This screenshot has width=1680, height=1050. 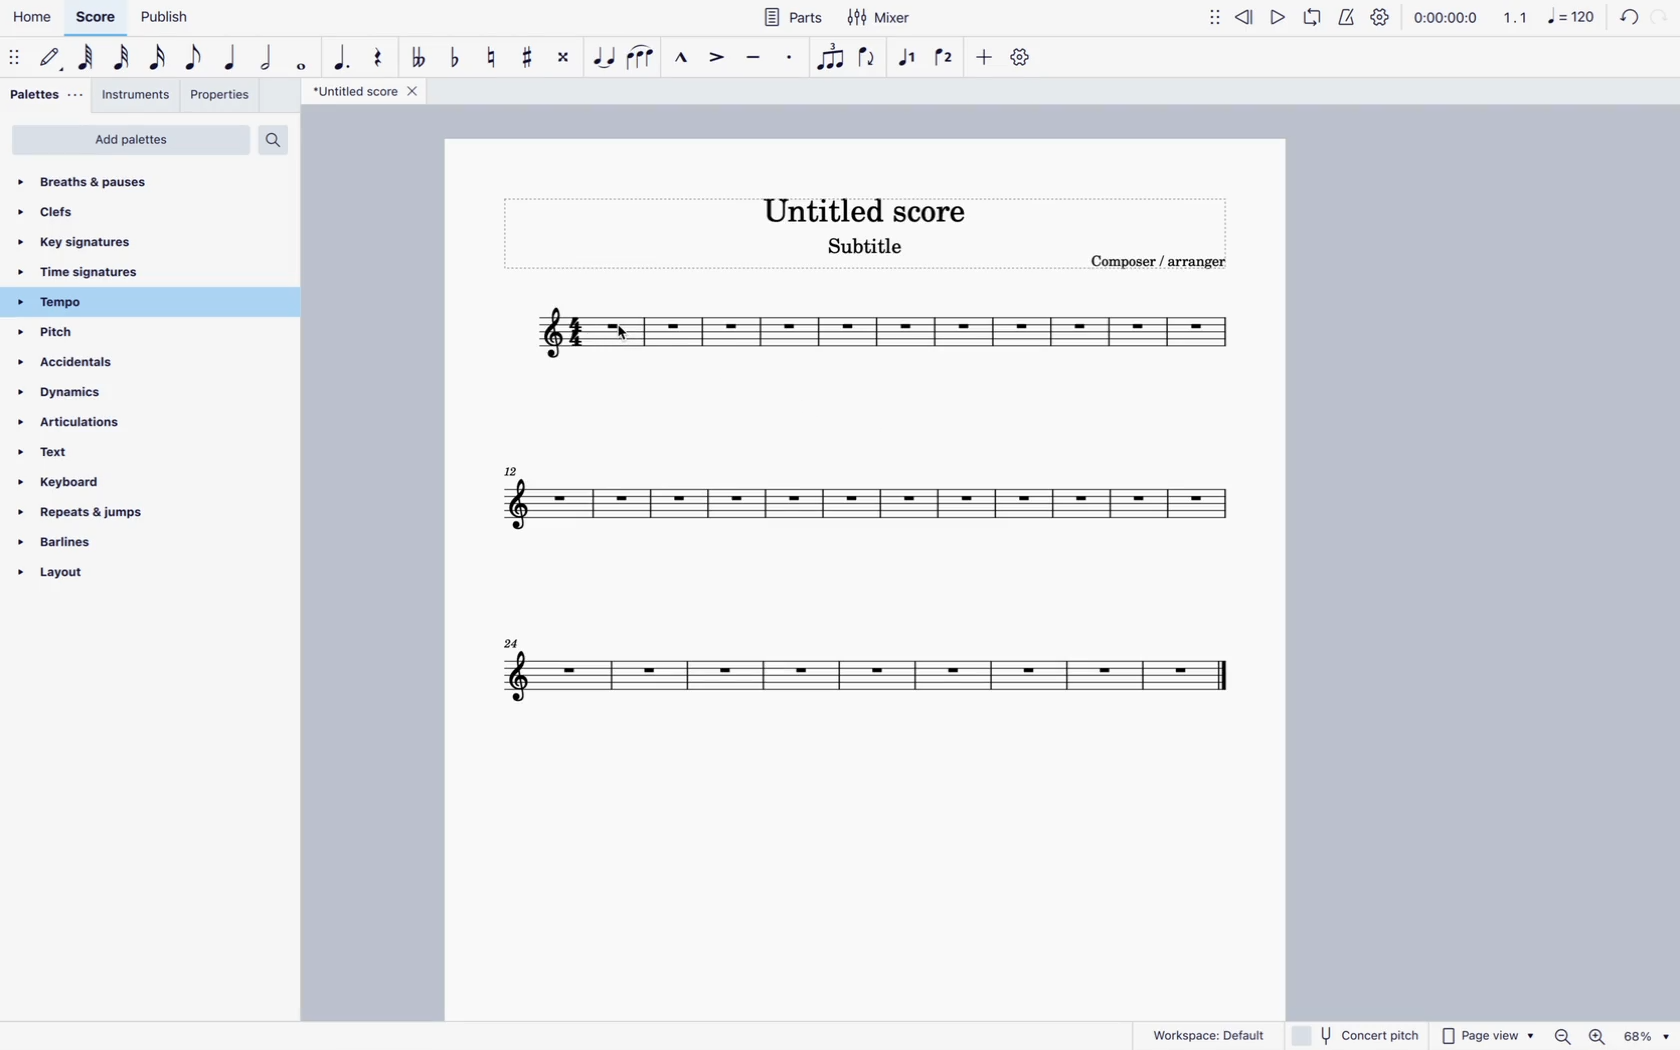 I want to click on toggle natural, so click(x=494, y=56).